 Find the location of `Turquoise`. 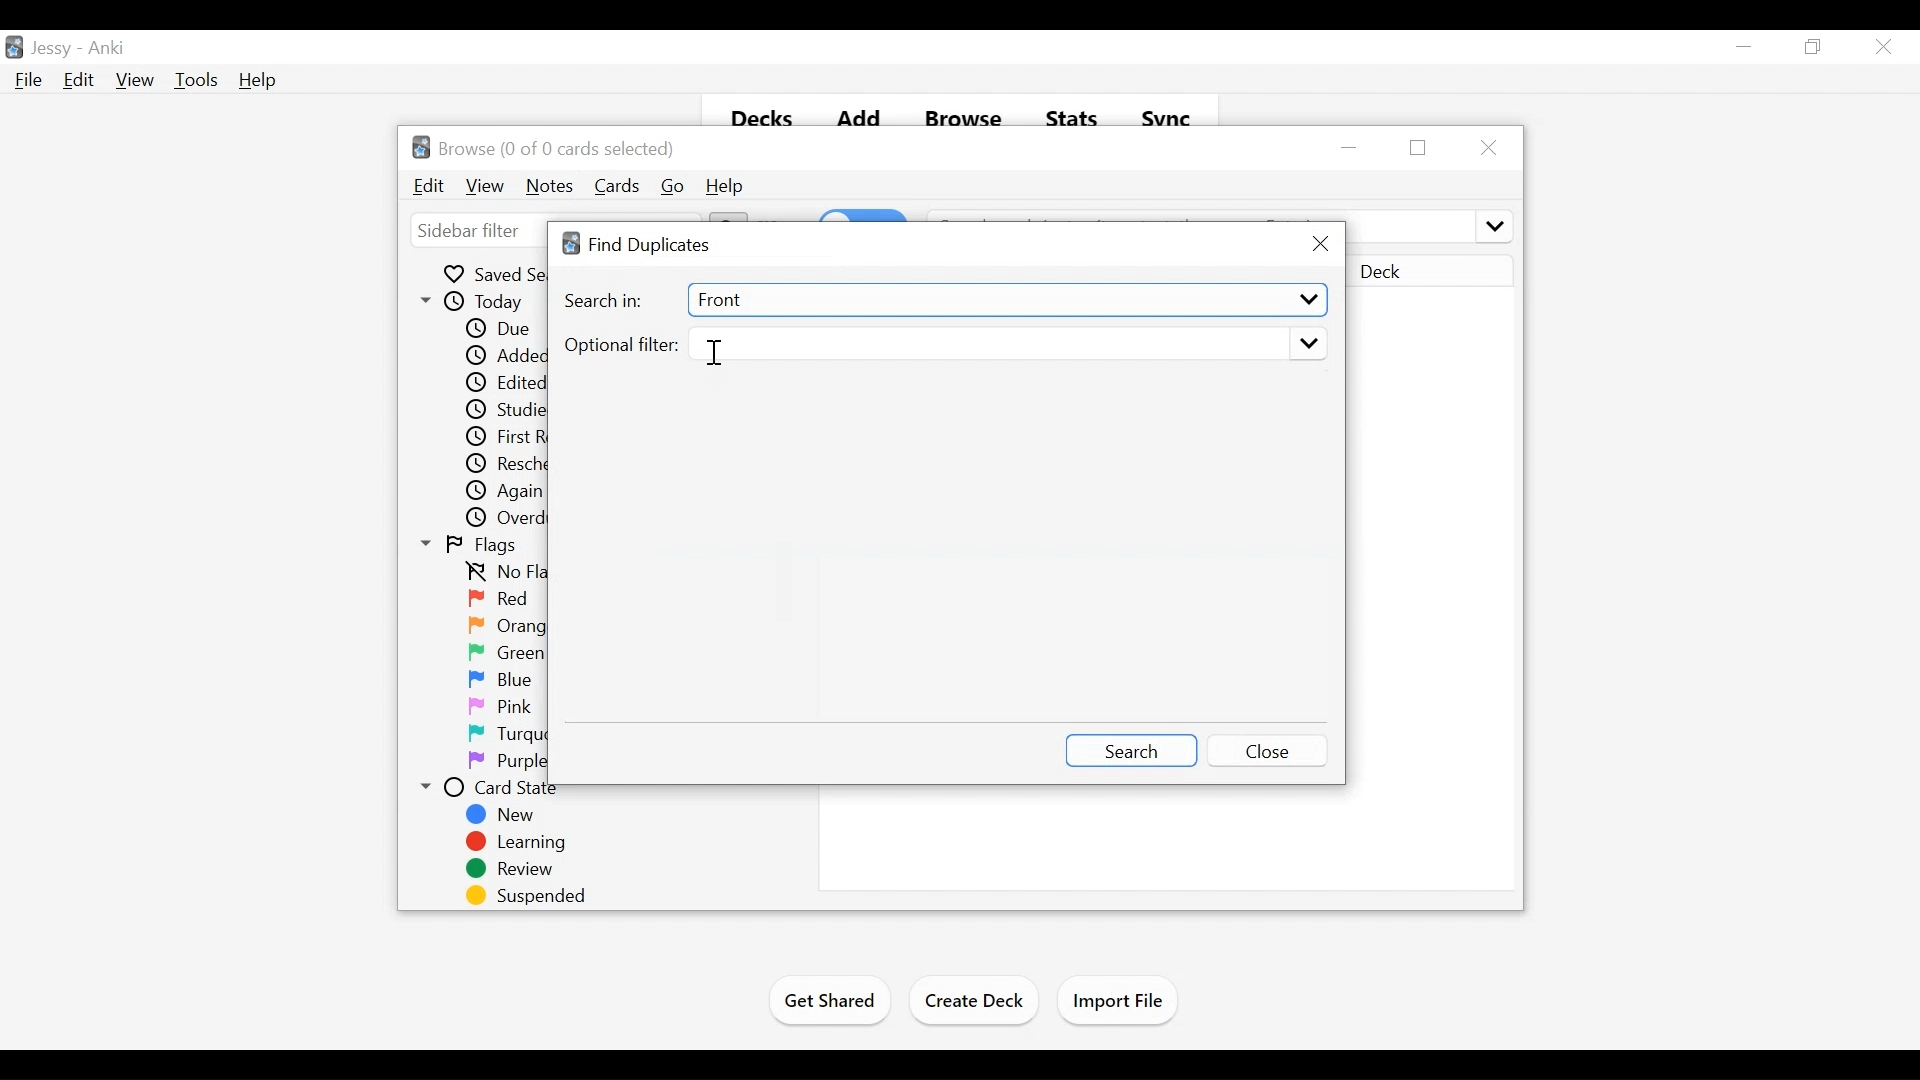

Turquoise is located at coordinates (532, 735).